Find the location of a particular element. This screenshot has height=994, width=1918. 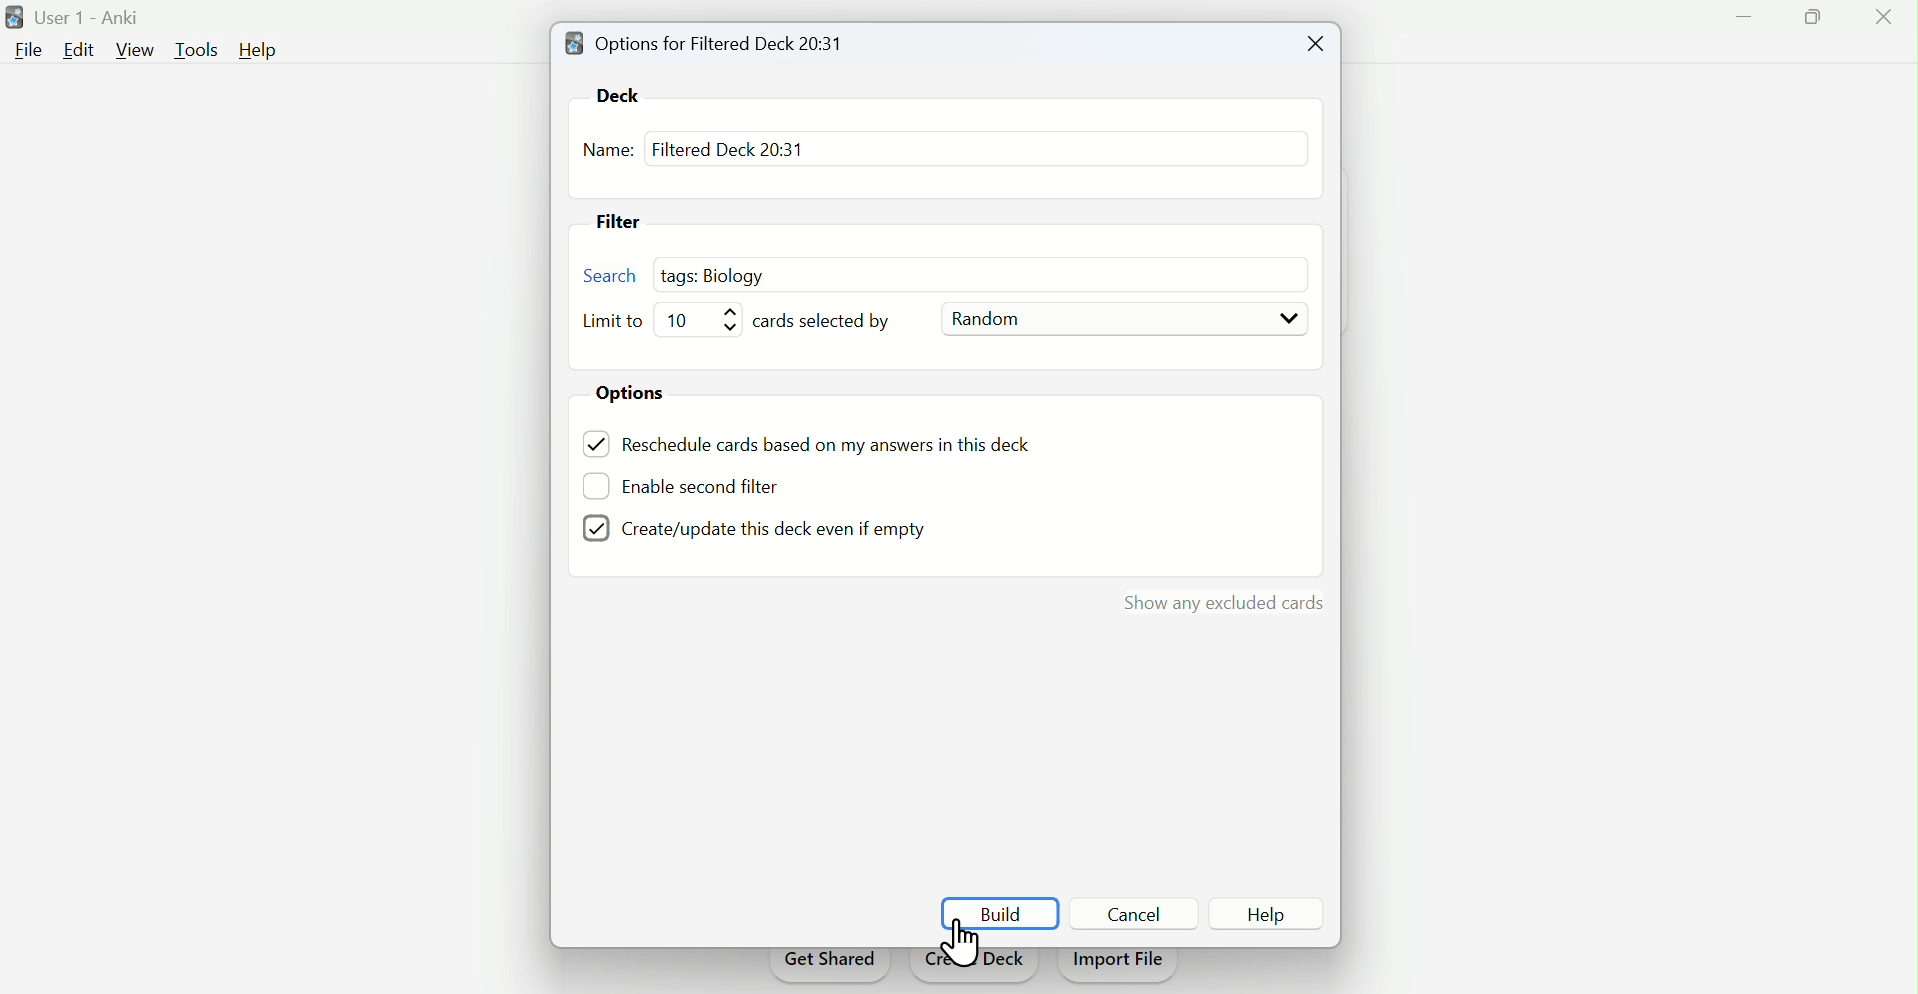

 build Build is located at coordinates (1000, 910).